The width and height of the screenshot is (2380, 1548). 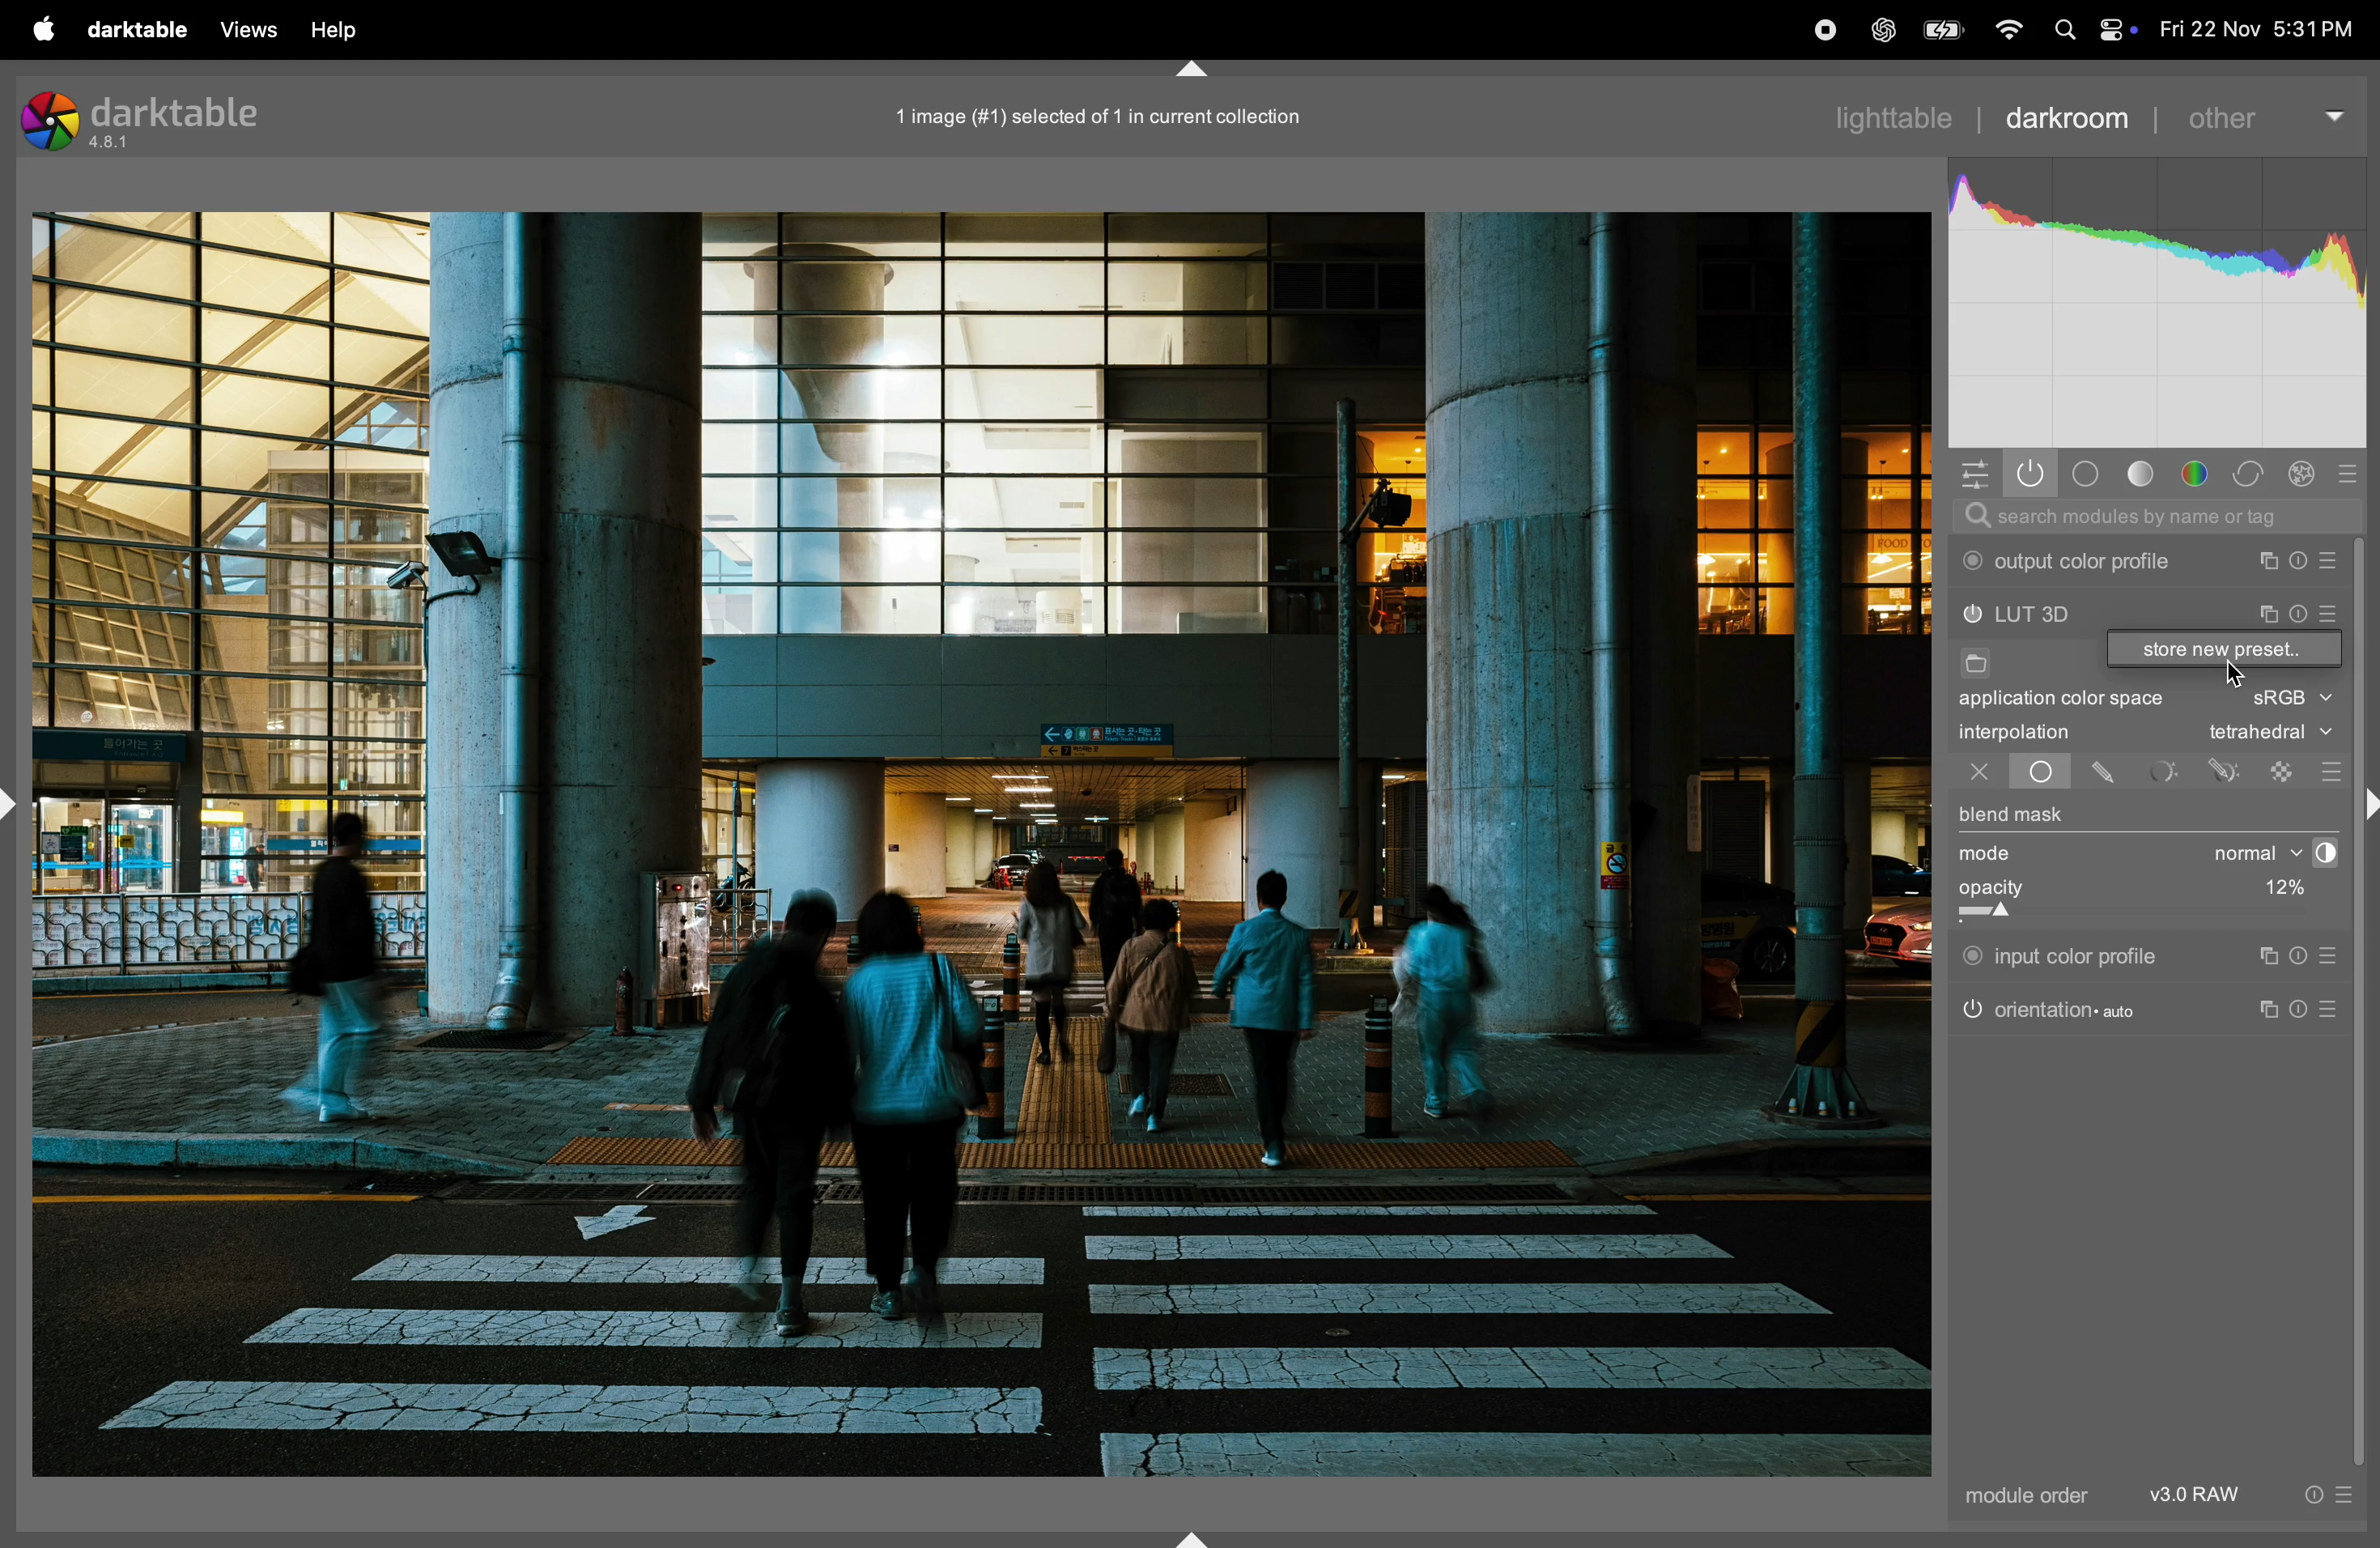 I want to click on date and time, so click(x=2259, y=30).